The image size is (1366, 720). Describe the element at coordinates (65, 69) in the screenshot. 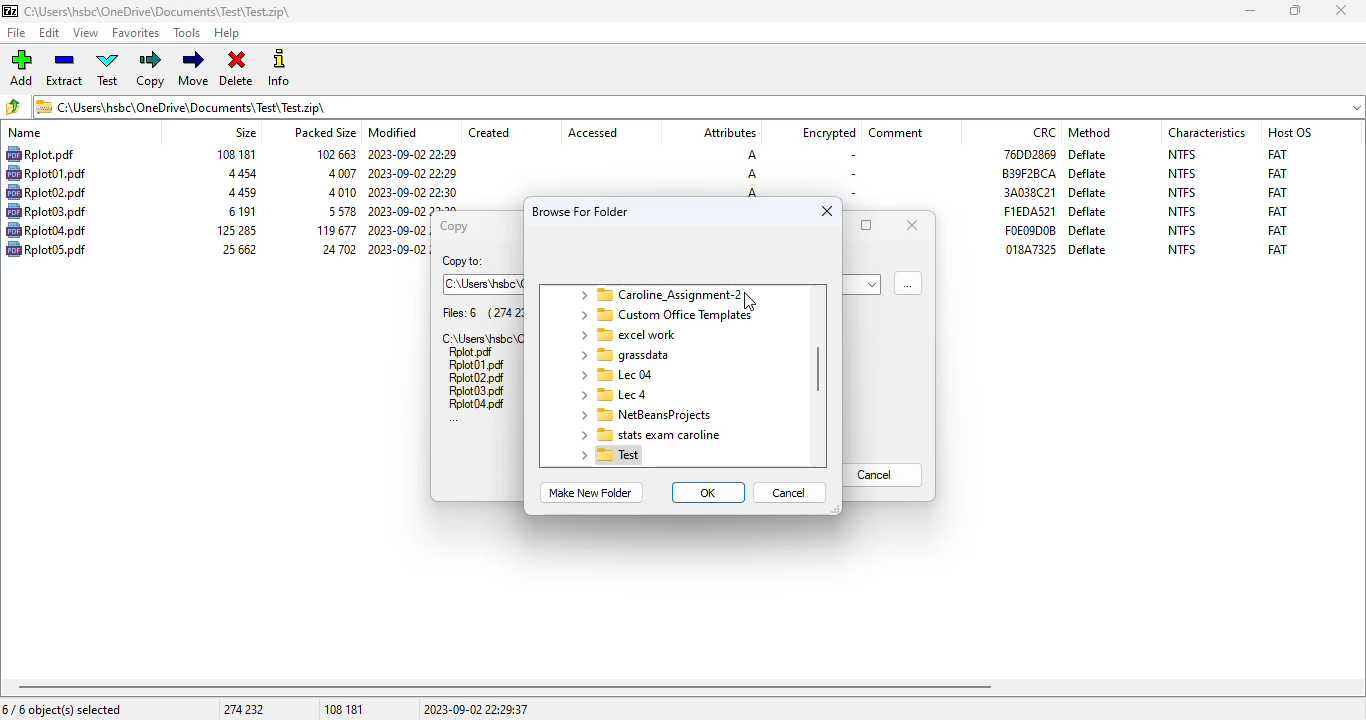

I see `extract` at that location.